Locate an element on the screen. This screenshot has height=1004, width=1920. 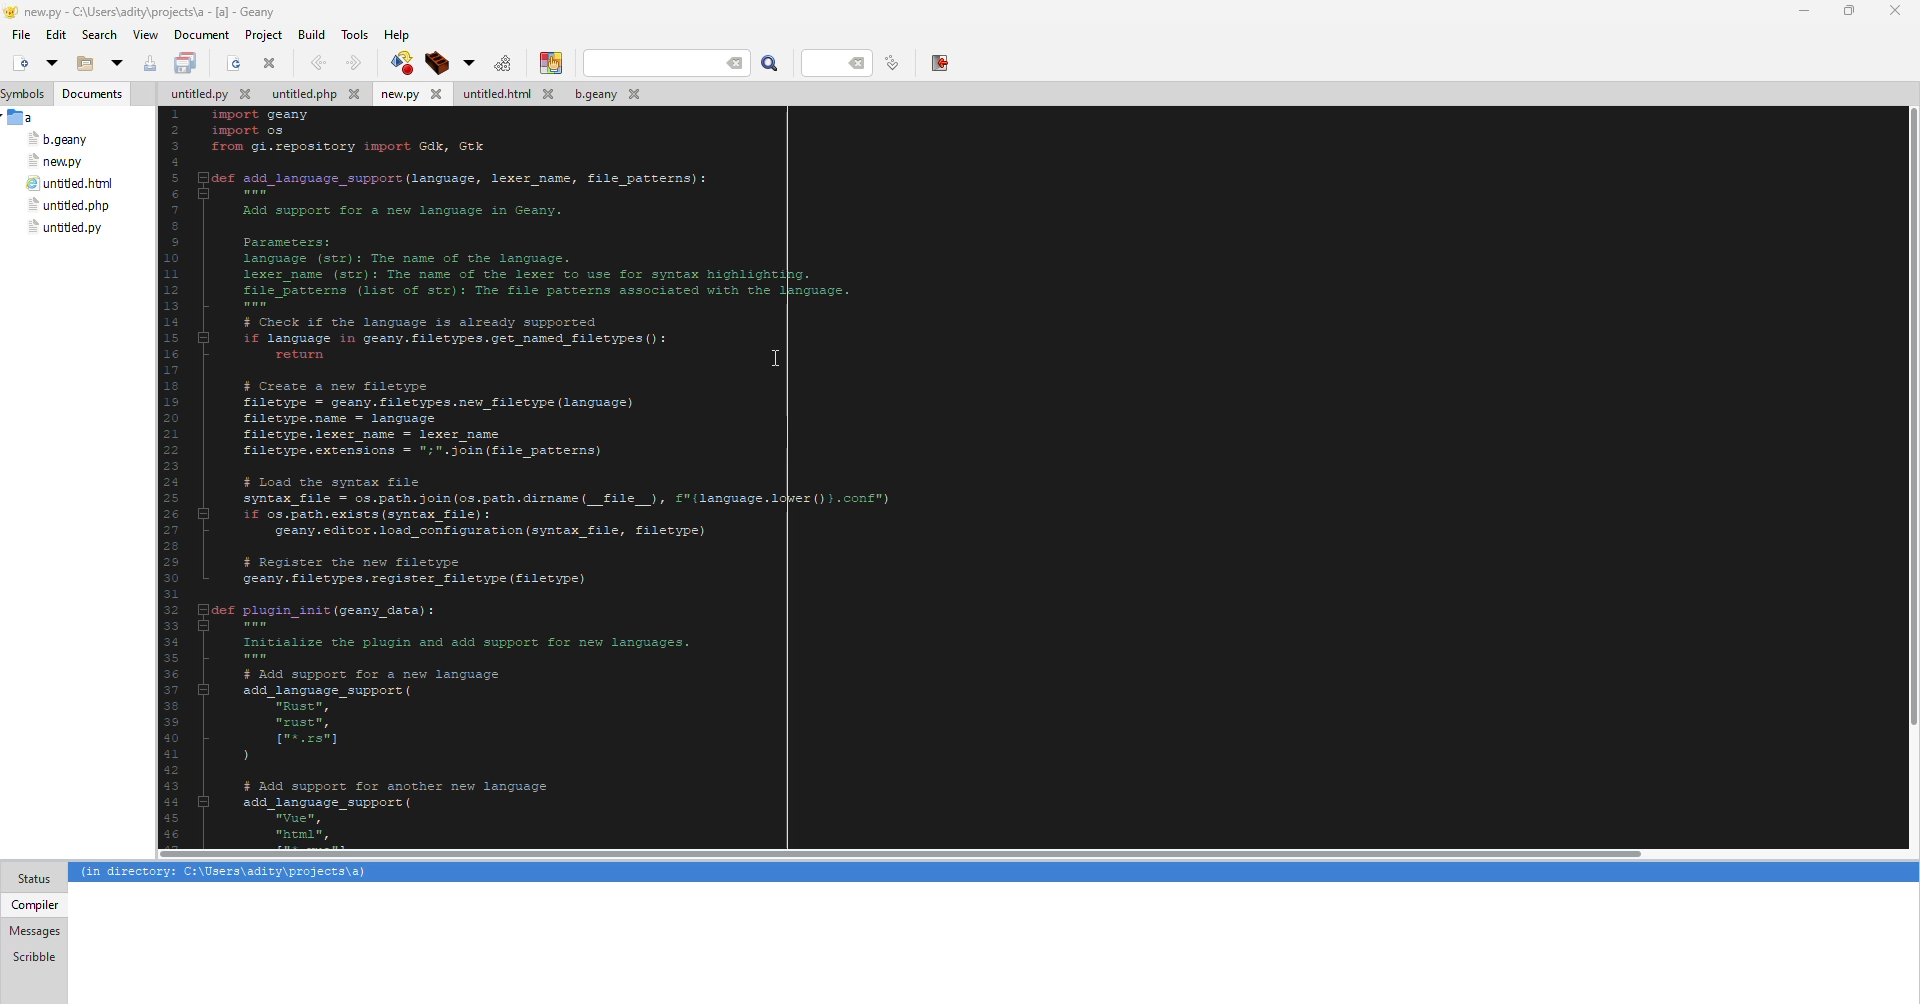
line is located at coordinates (890, 63).